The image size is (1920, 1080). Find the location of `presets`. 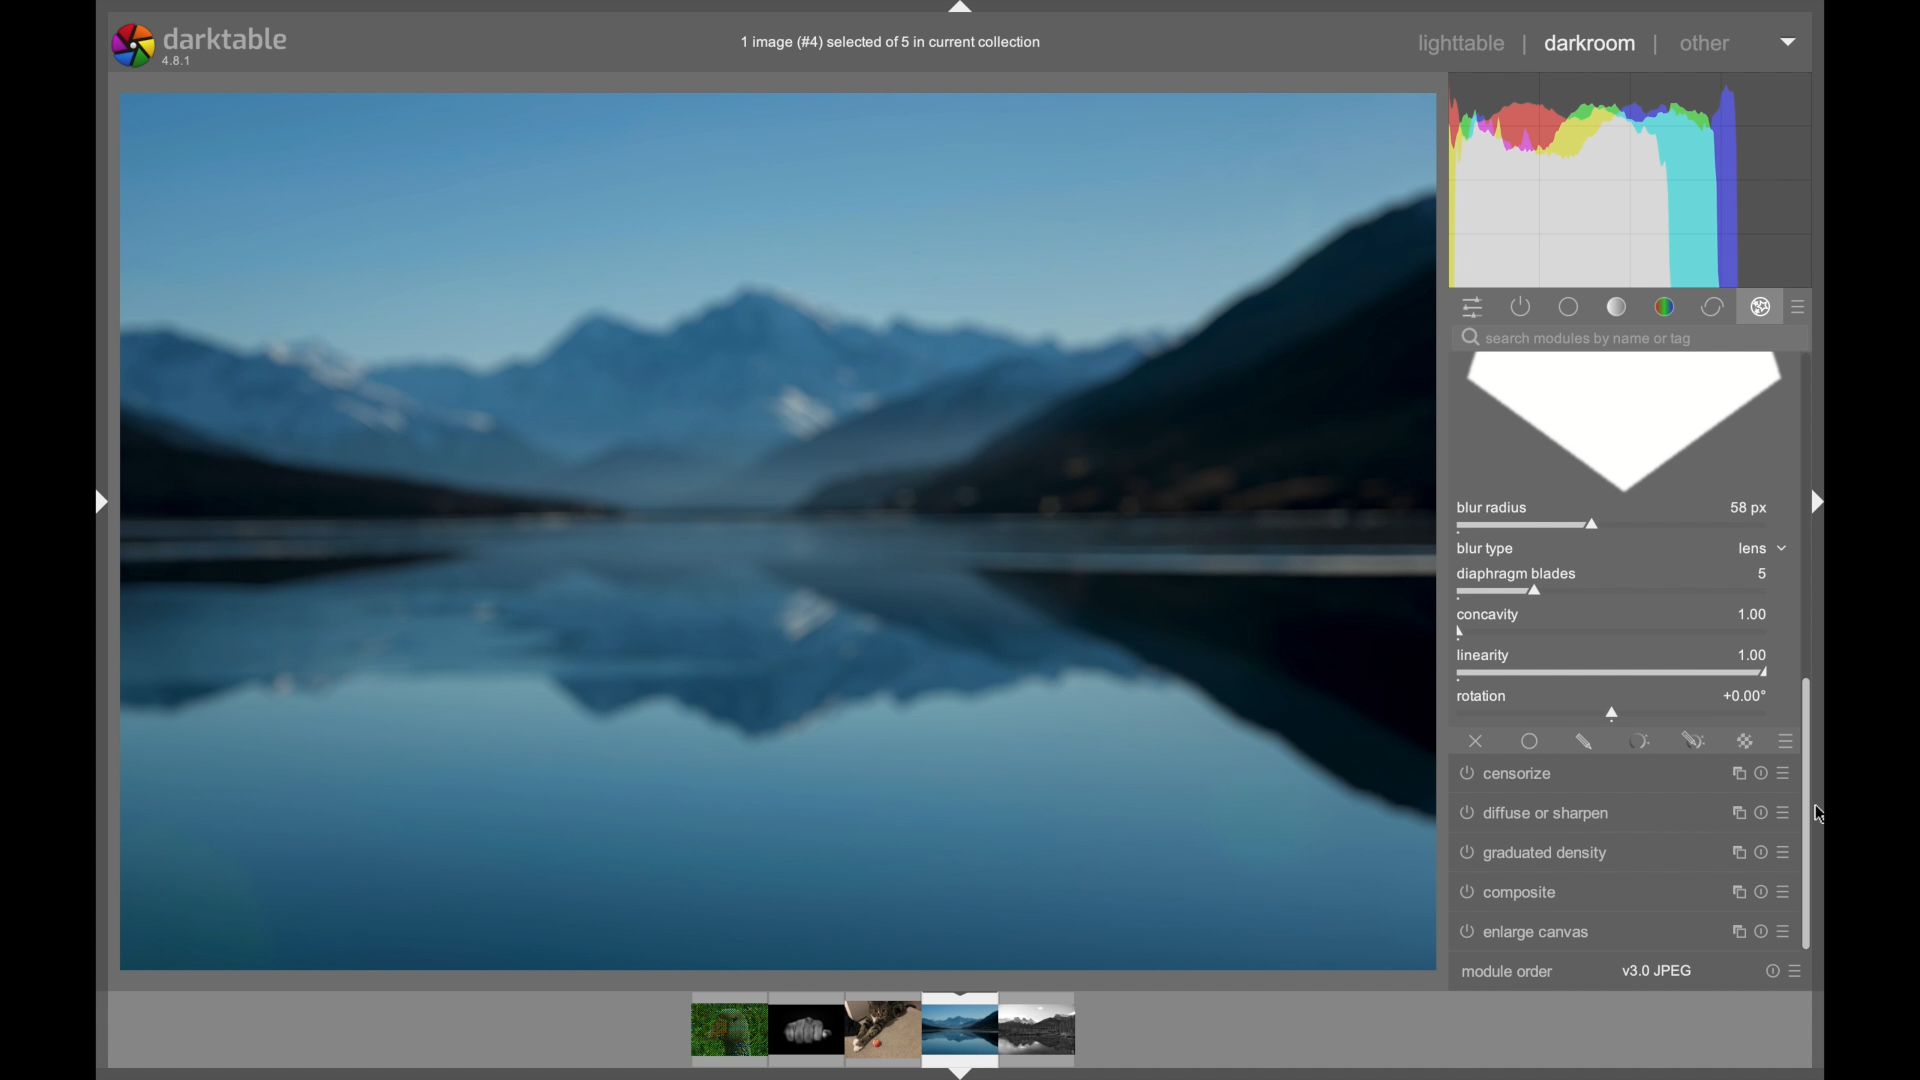

presets is located at coordinates (1780, 740).